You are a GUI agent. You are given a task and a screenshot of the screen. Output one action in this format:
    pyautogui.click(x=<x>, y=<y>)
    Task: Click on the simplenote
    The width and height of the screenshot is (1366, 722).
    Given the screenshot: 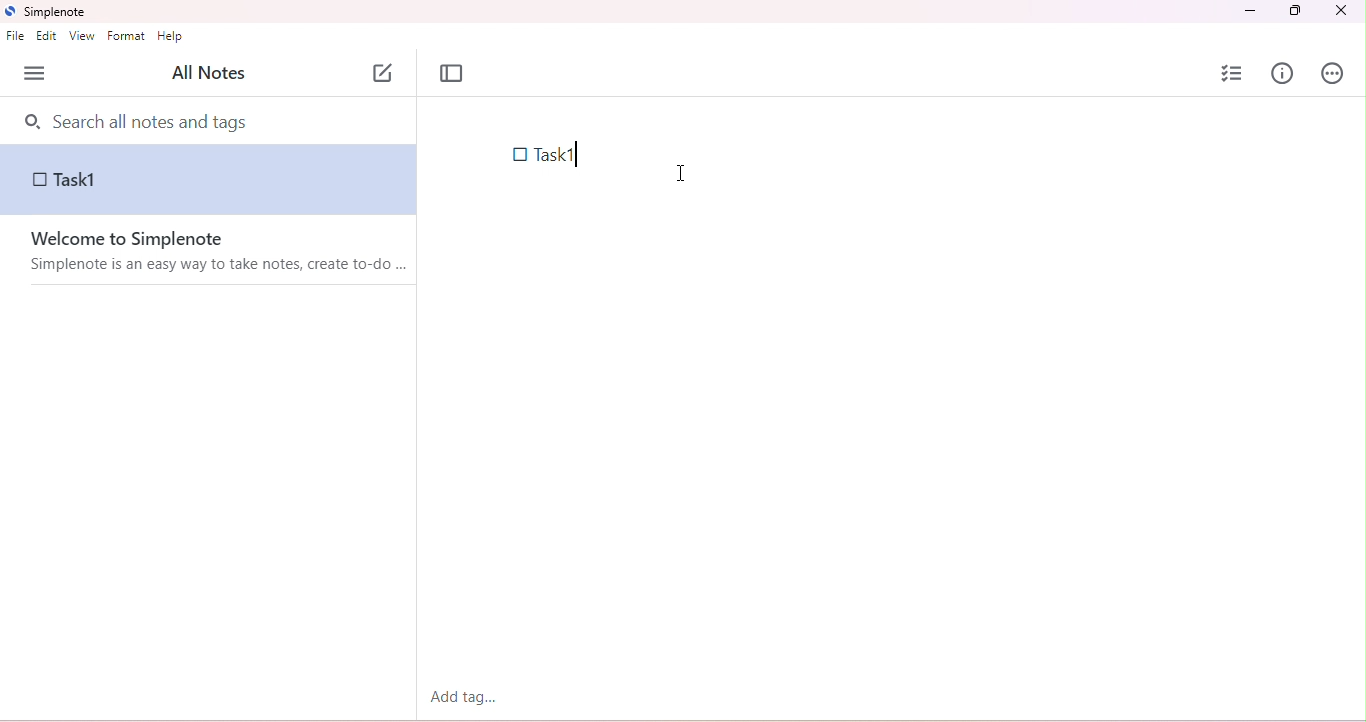 What is the action you would take?
    pyautogui.click(x=54, y=13)
    